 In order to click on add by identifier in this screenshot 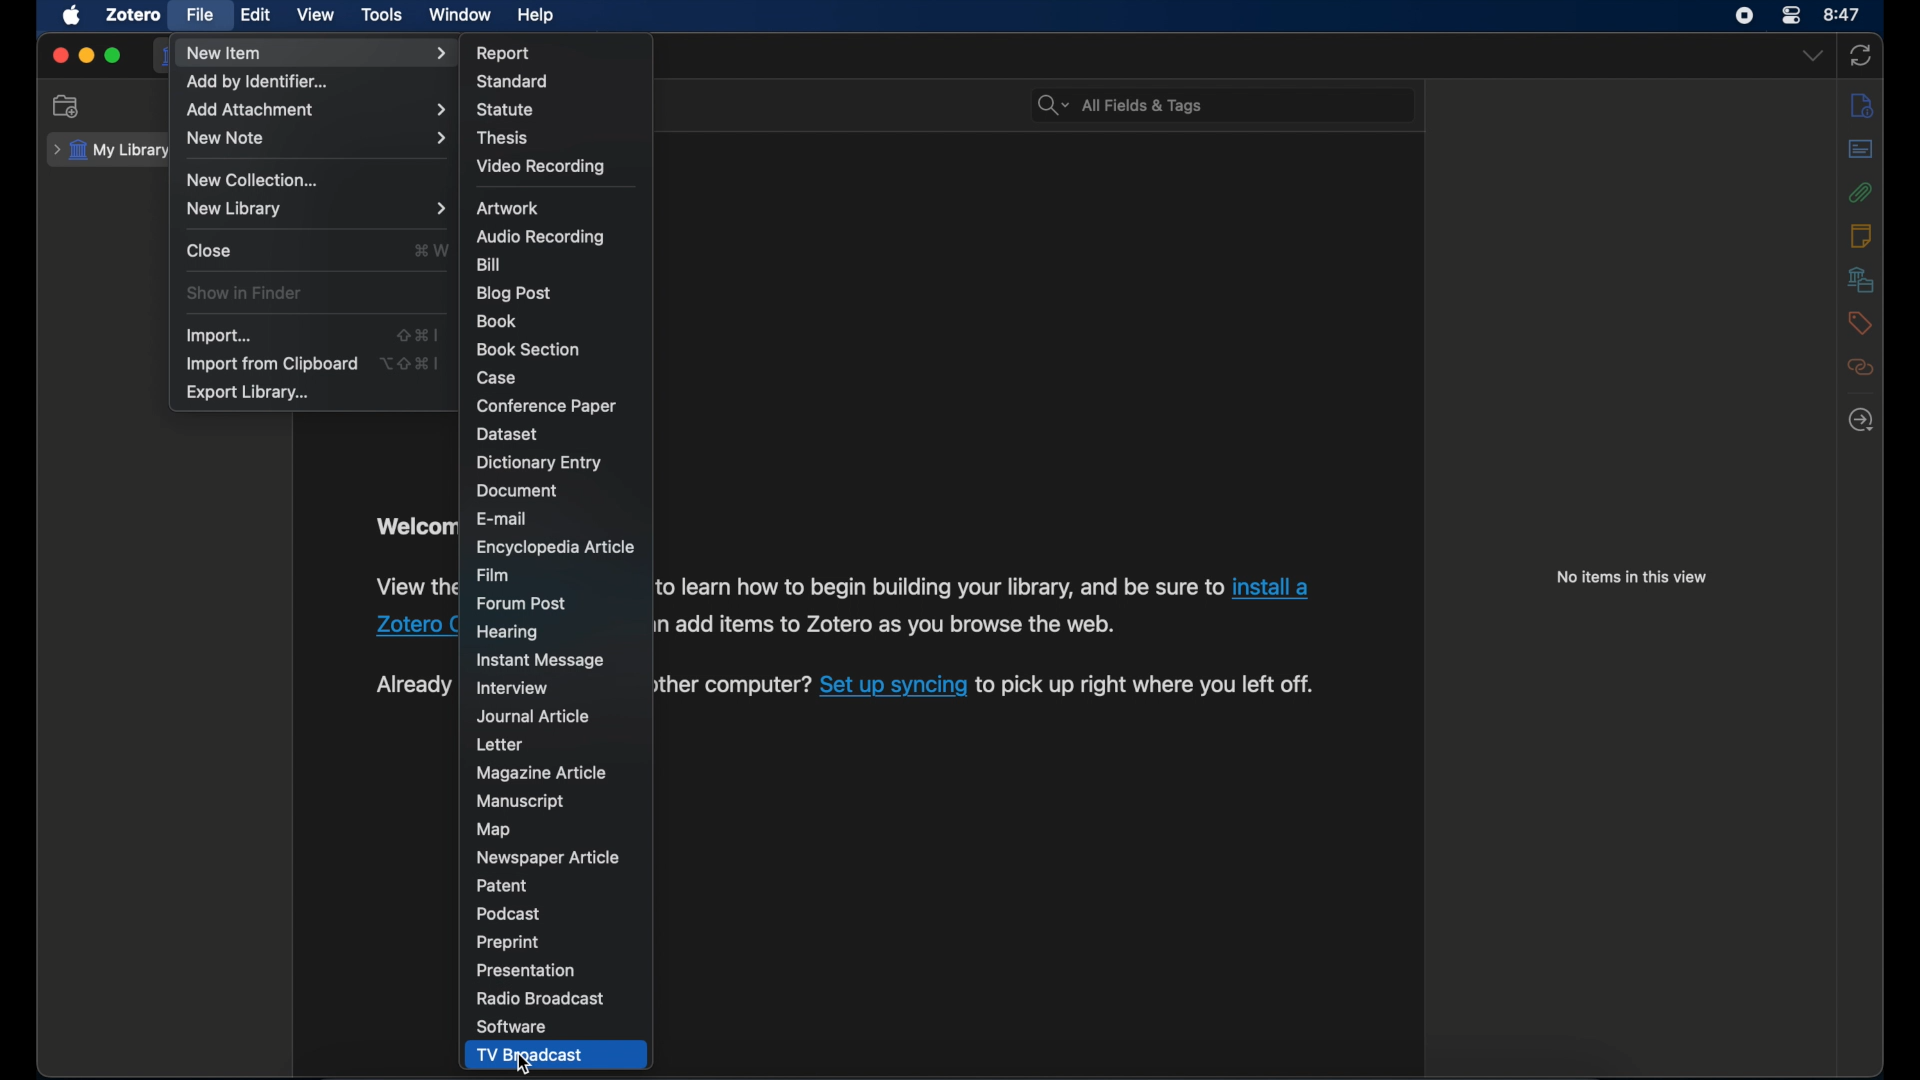, I will do `click(257, 82)`.